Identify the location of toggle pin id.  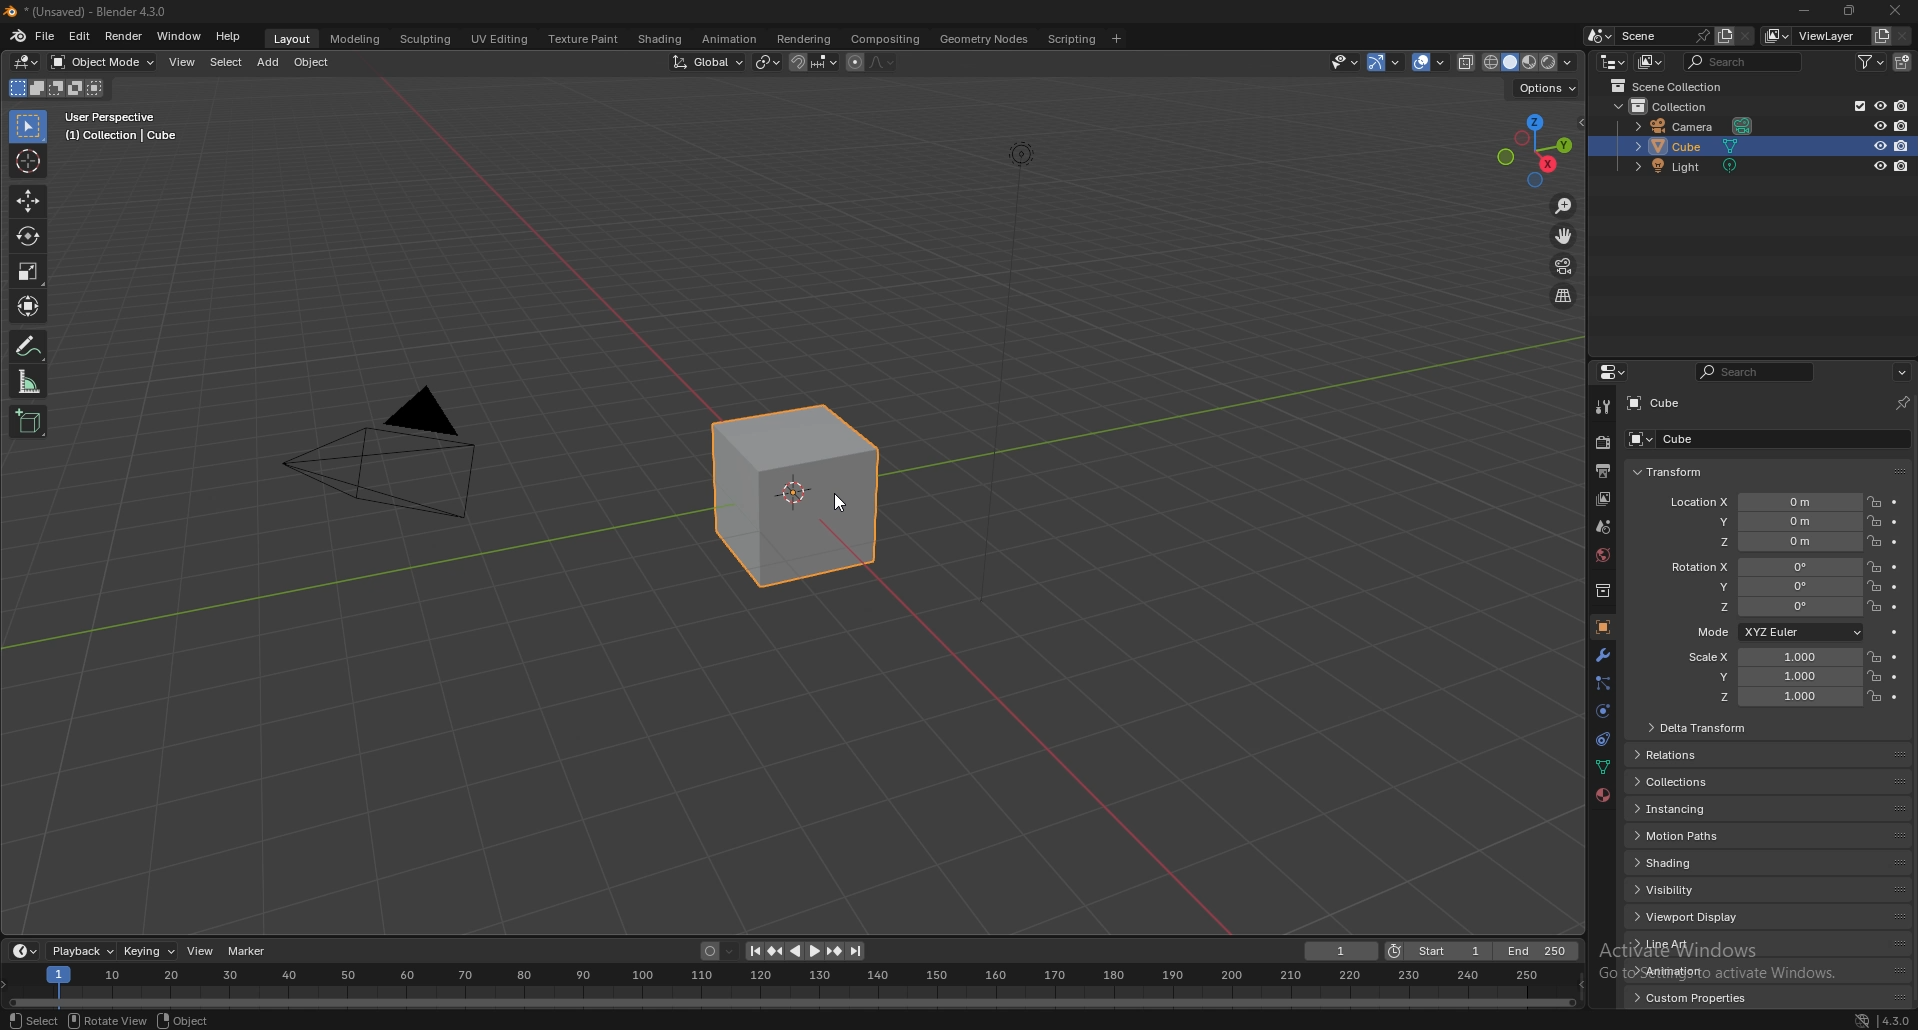
(1902, 402).